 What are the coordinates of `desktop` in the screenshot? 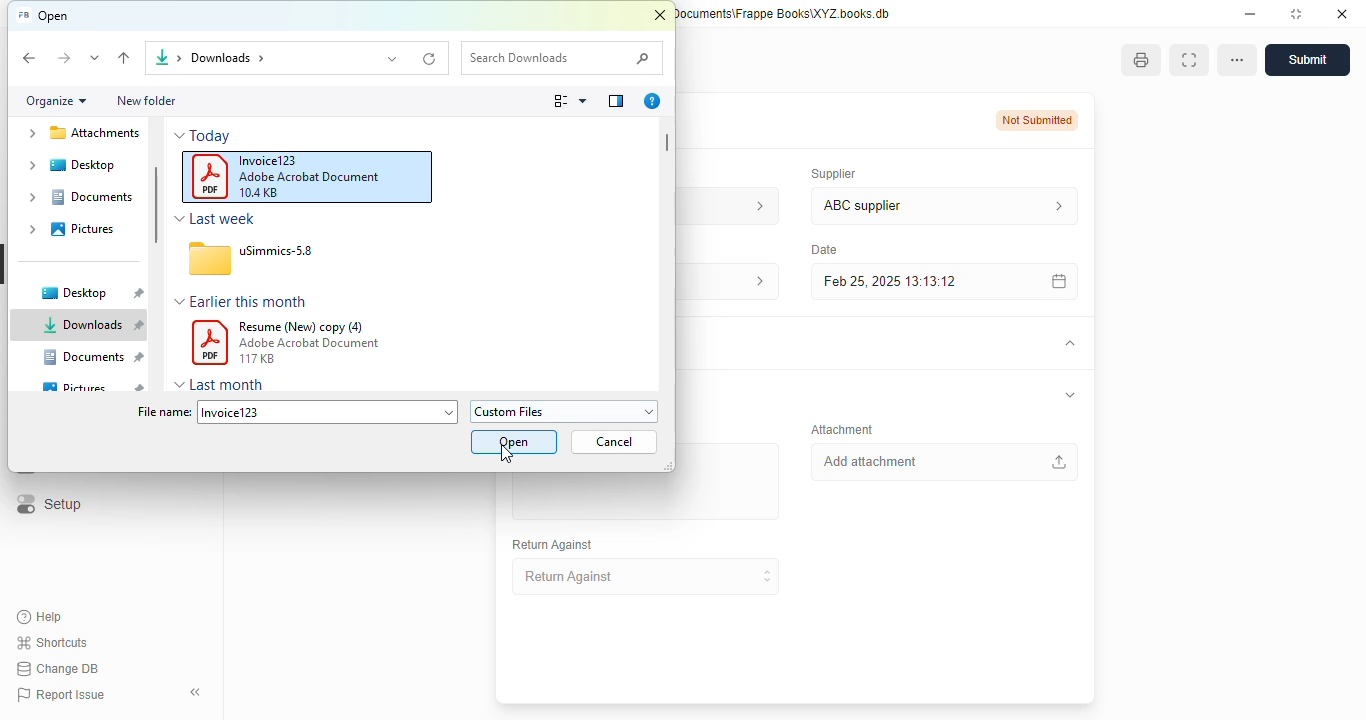 It's located at (82, 165).